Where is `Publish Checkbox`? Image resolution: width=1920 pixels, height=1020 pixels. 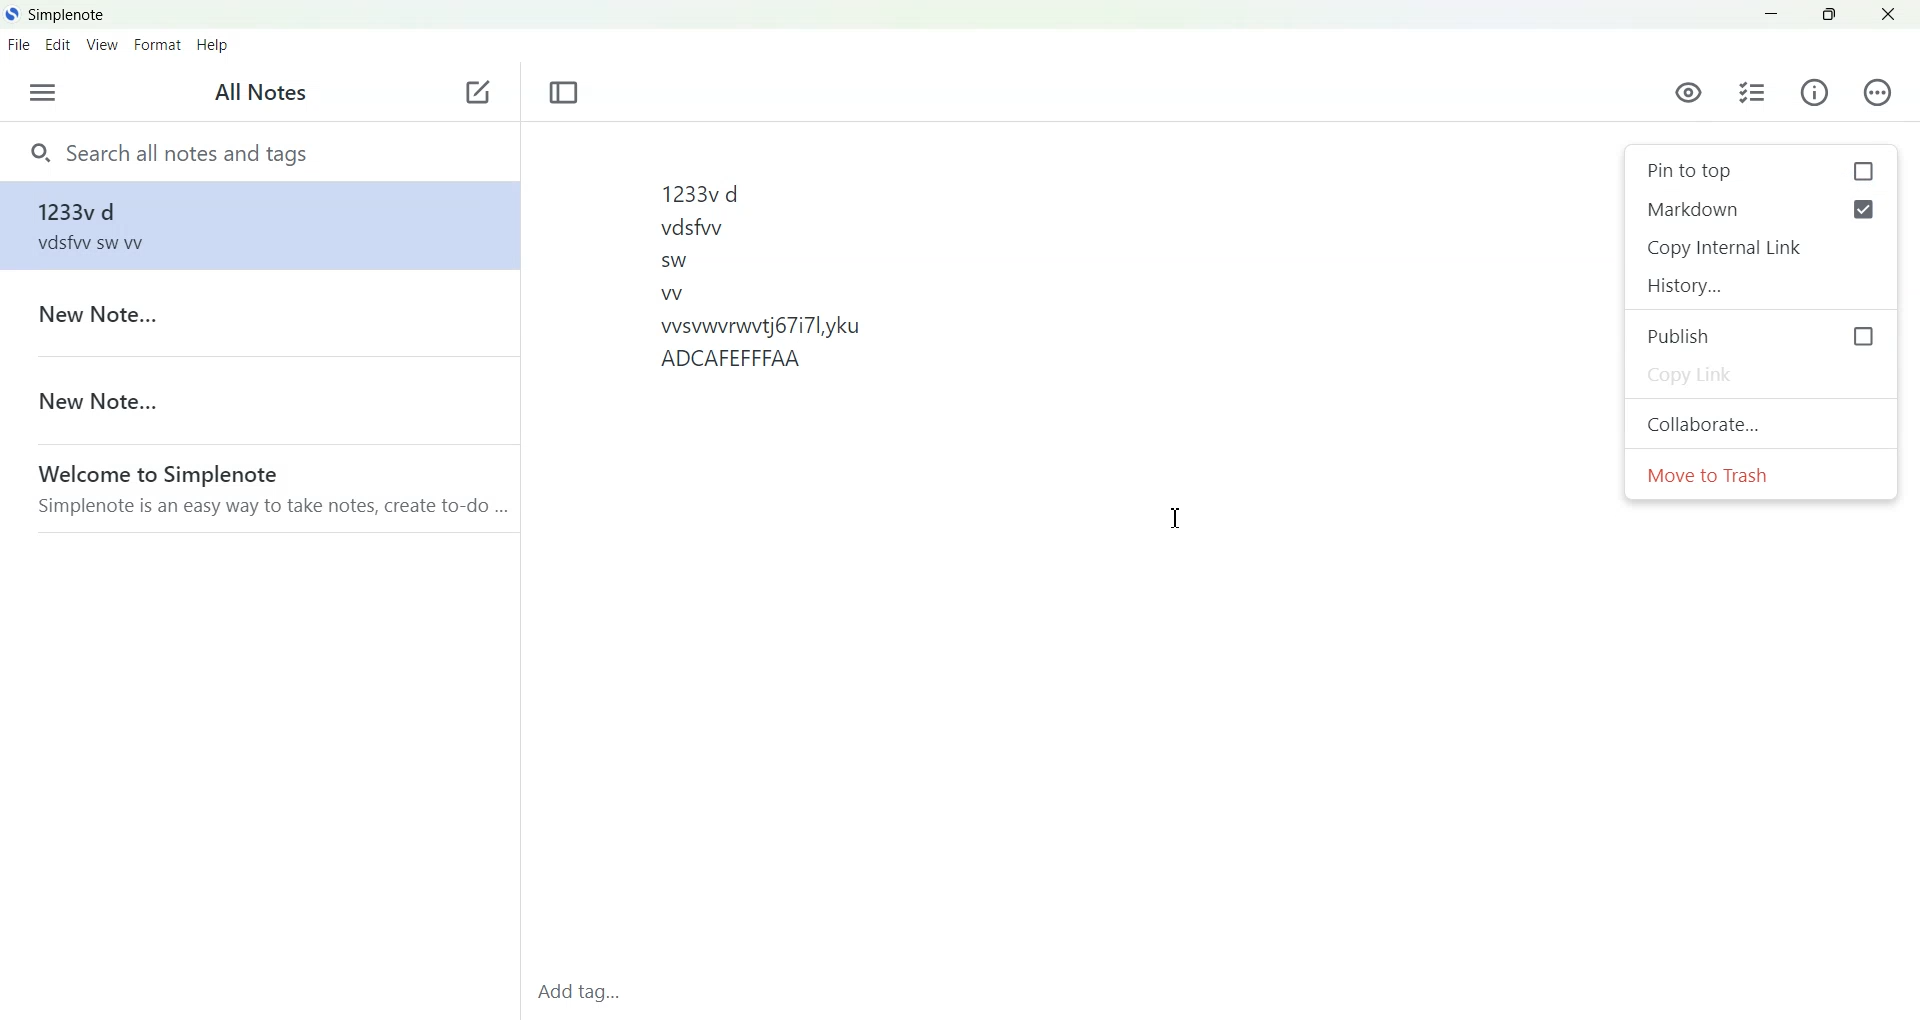
Publish Checkbox is located at coordinates (1762, 335).